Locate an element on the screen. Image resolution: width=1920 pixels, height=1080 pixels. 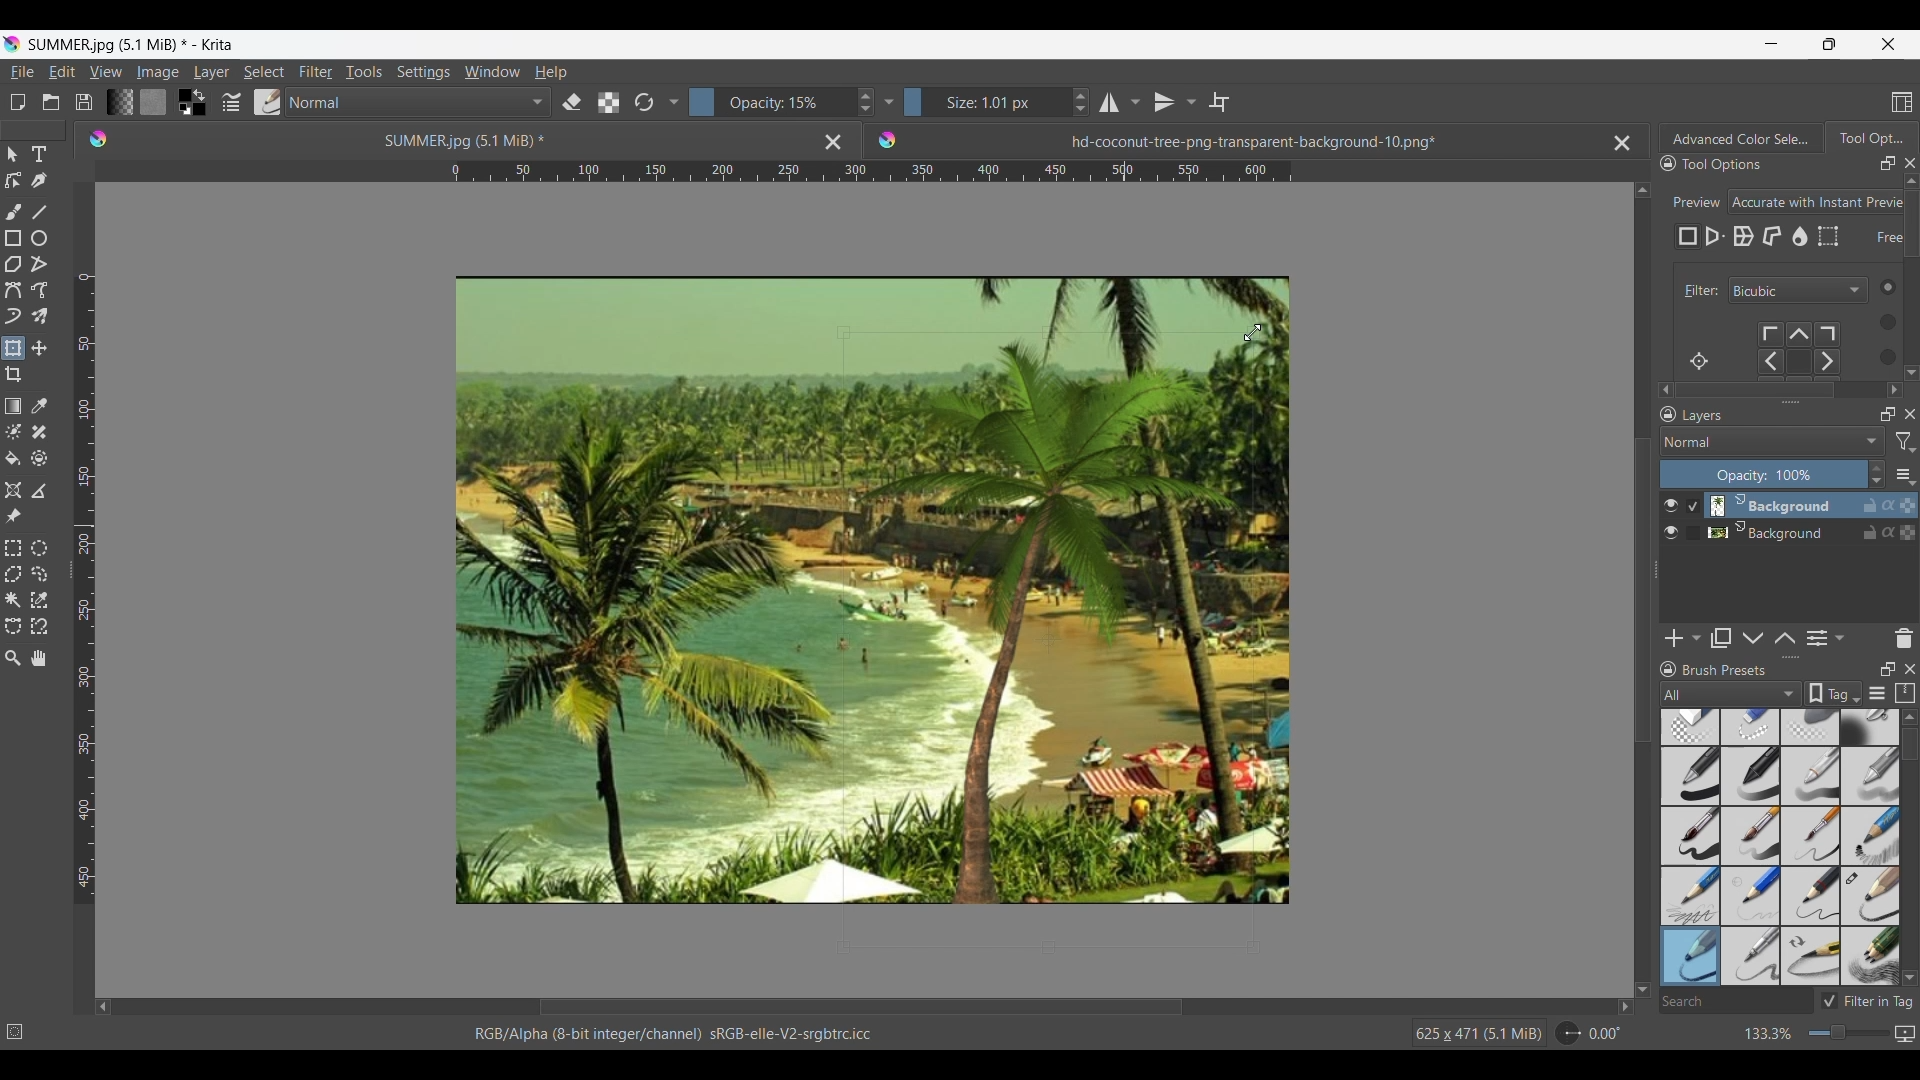
Cursor unchanged, left mouse button selected is located at coordinates (1125, 525).